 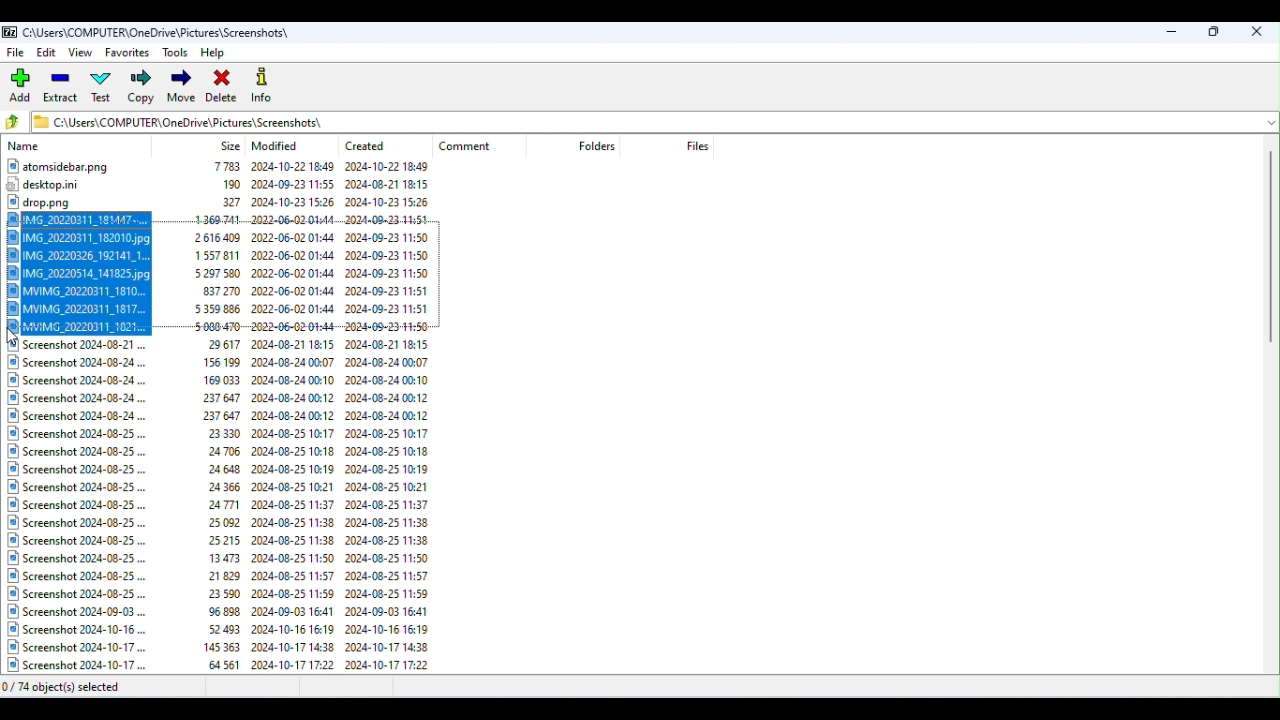 I want to click on Drop down menu, so click(x=1269, y=121).